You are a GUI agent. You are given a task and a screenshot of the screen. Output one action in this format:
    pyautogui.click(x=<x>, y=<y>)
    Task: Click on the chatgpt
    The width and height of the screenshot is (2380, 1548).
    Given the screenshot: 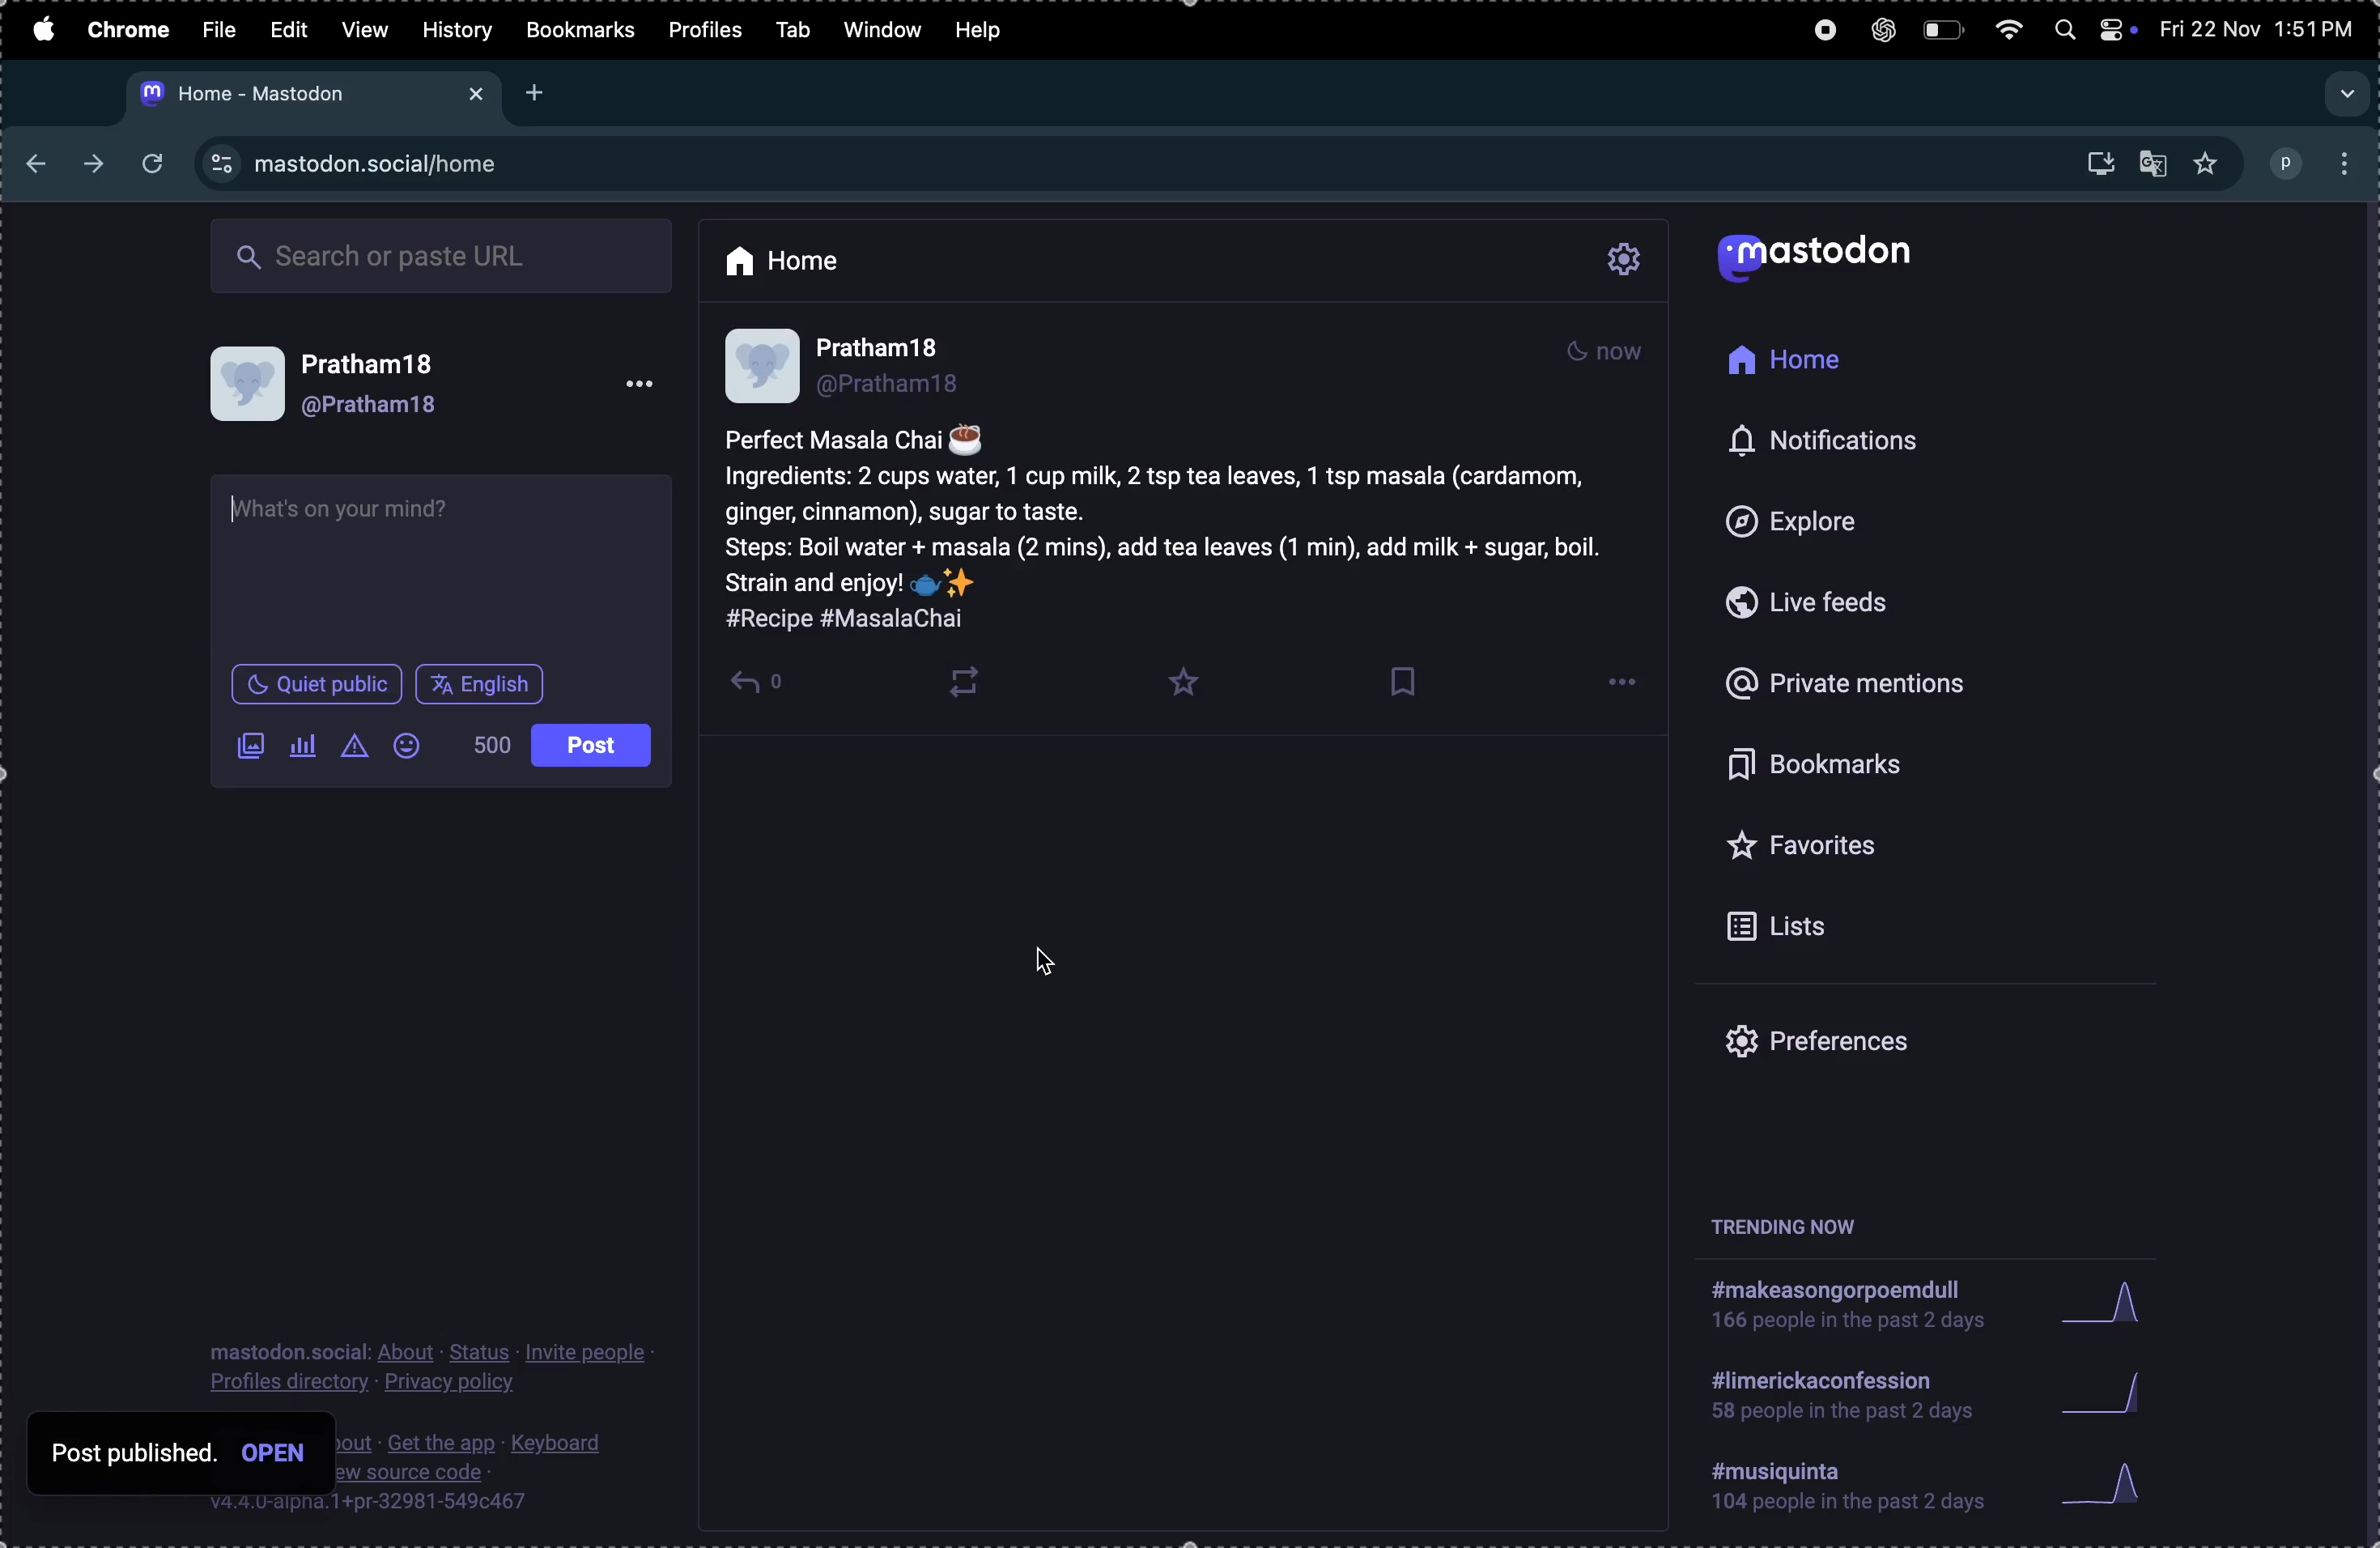 What is the action you would take?
    pyautogui.click(x=1879, y=30)
    